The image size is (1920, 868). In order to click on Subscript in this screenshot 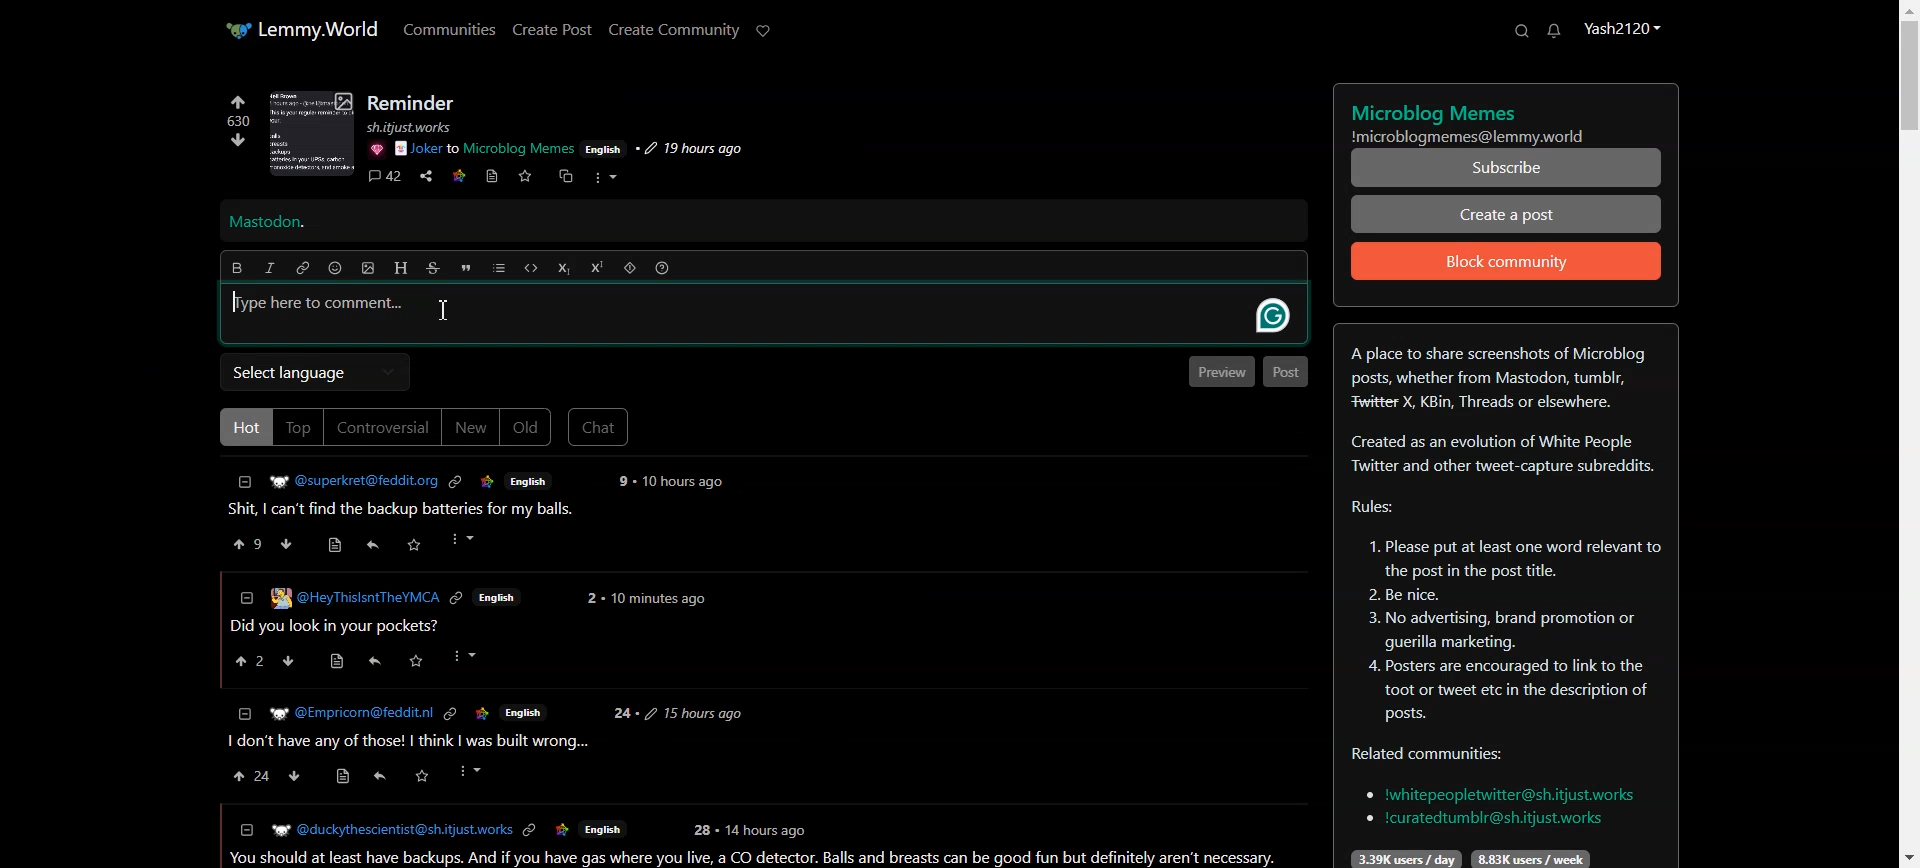, I will do `click(563, 269)`.